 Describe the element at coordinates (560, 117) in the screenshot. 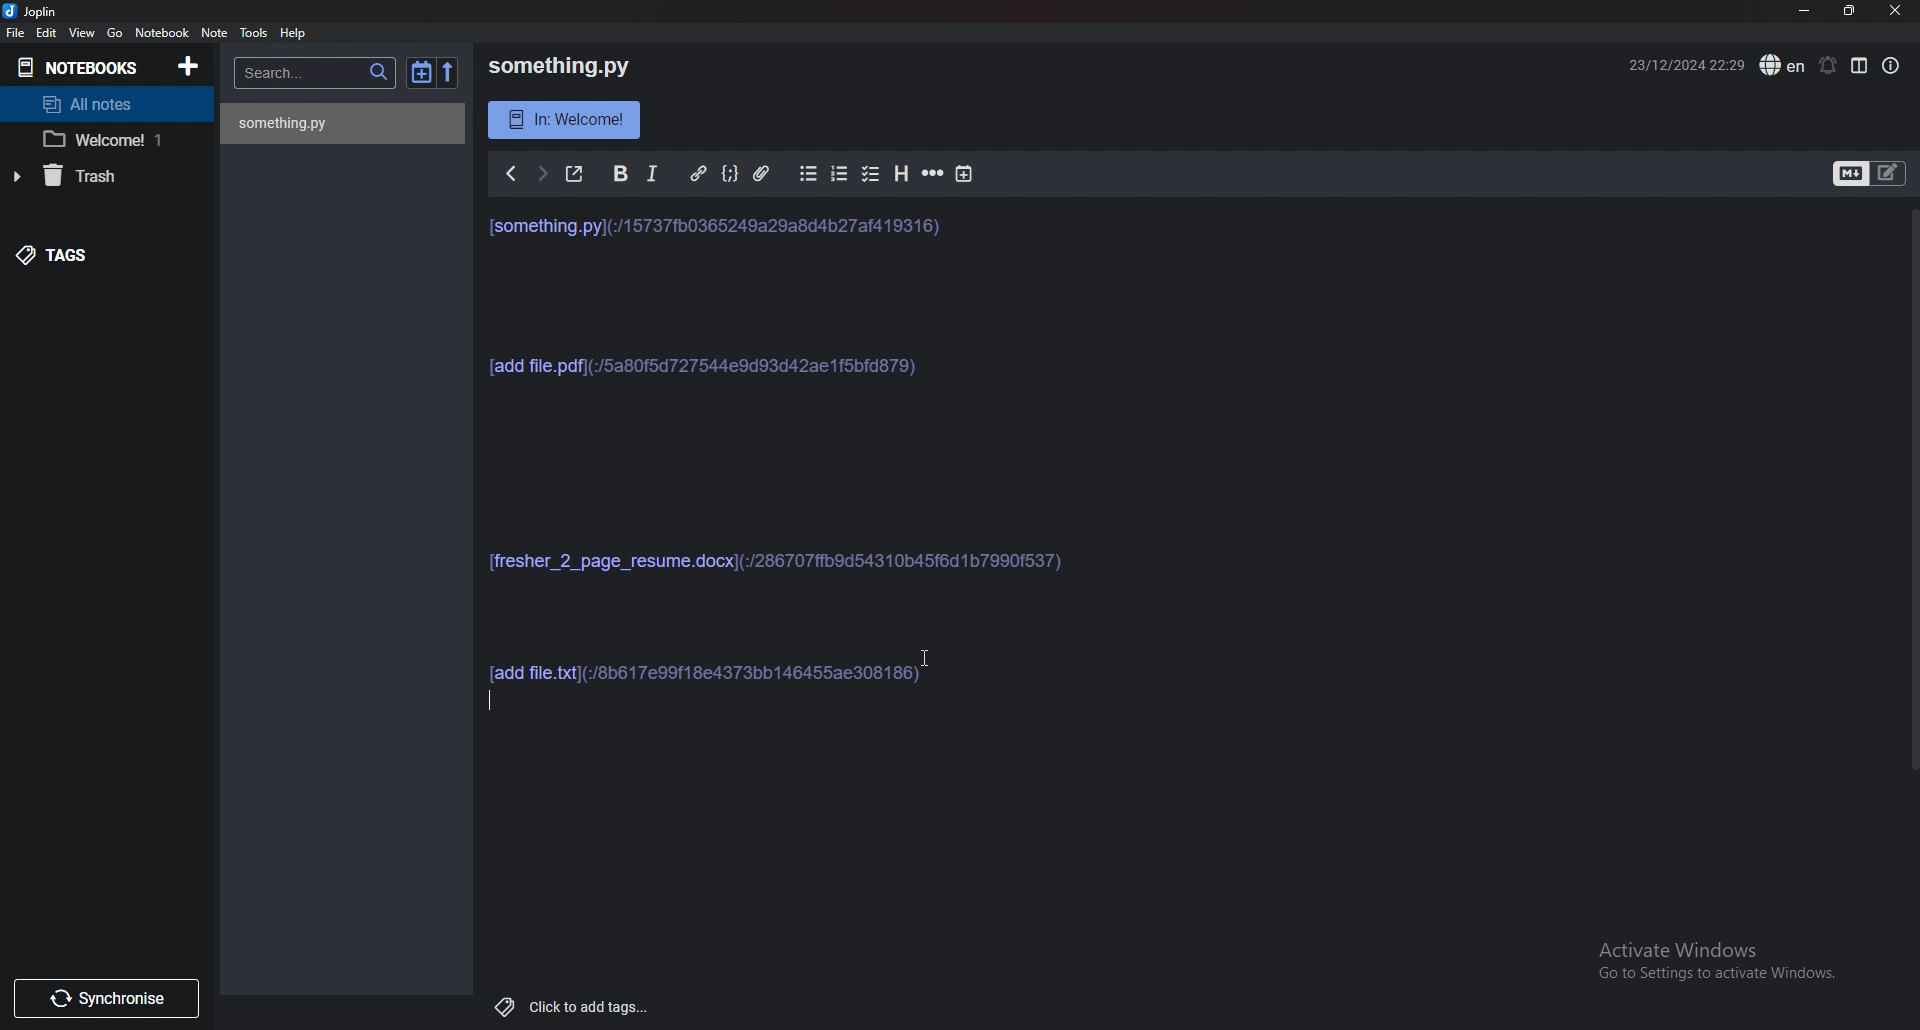

I see `| B In: Welcome! |` at that location.